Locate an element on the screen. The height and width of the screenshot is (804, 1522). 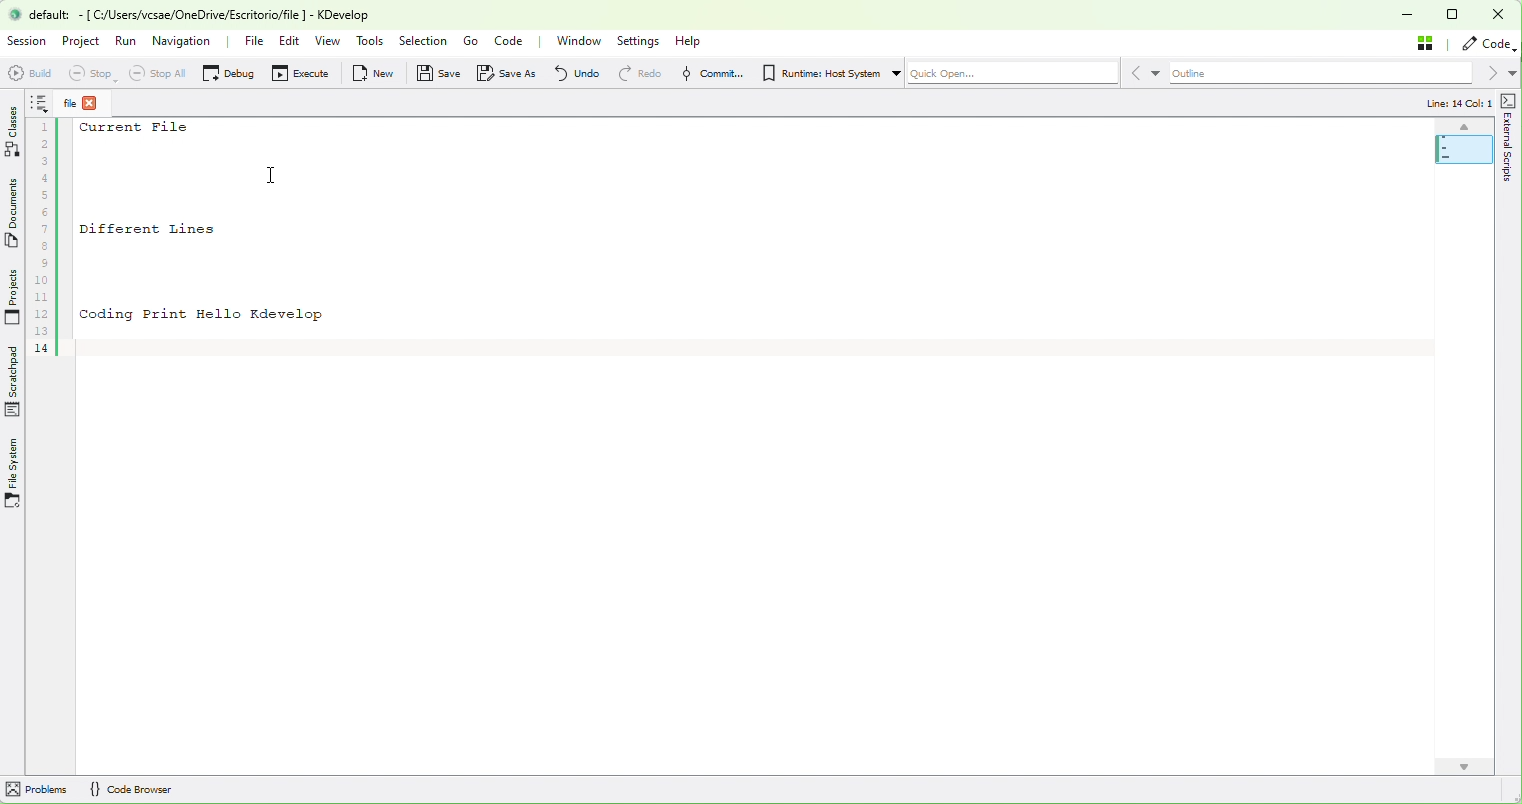
Coding Print Hello Kdevelop is located at coordinates (201, 316).